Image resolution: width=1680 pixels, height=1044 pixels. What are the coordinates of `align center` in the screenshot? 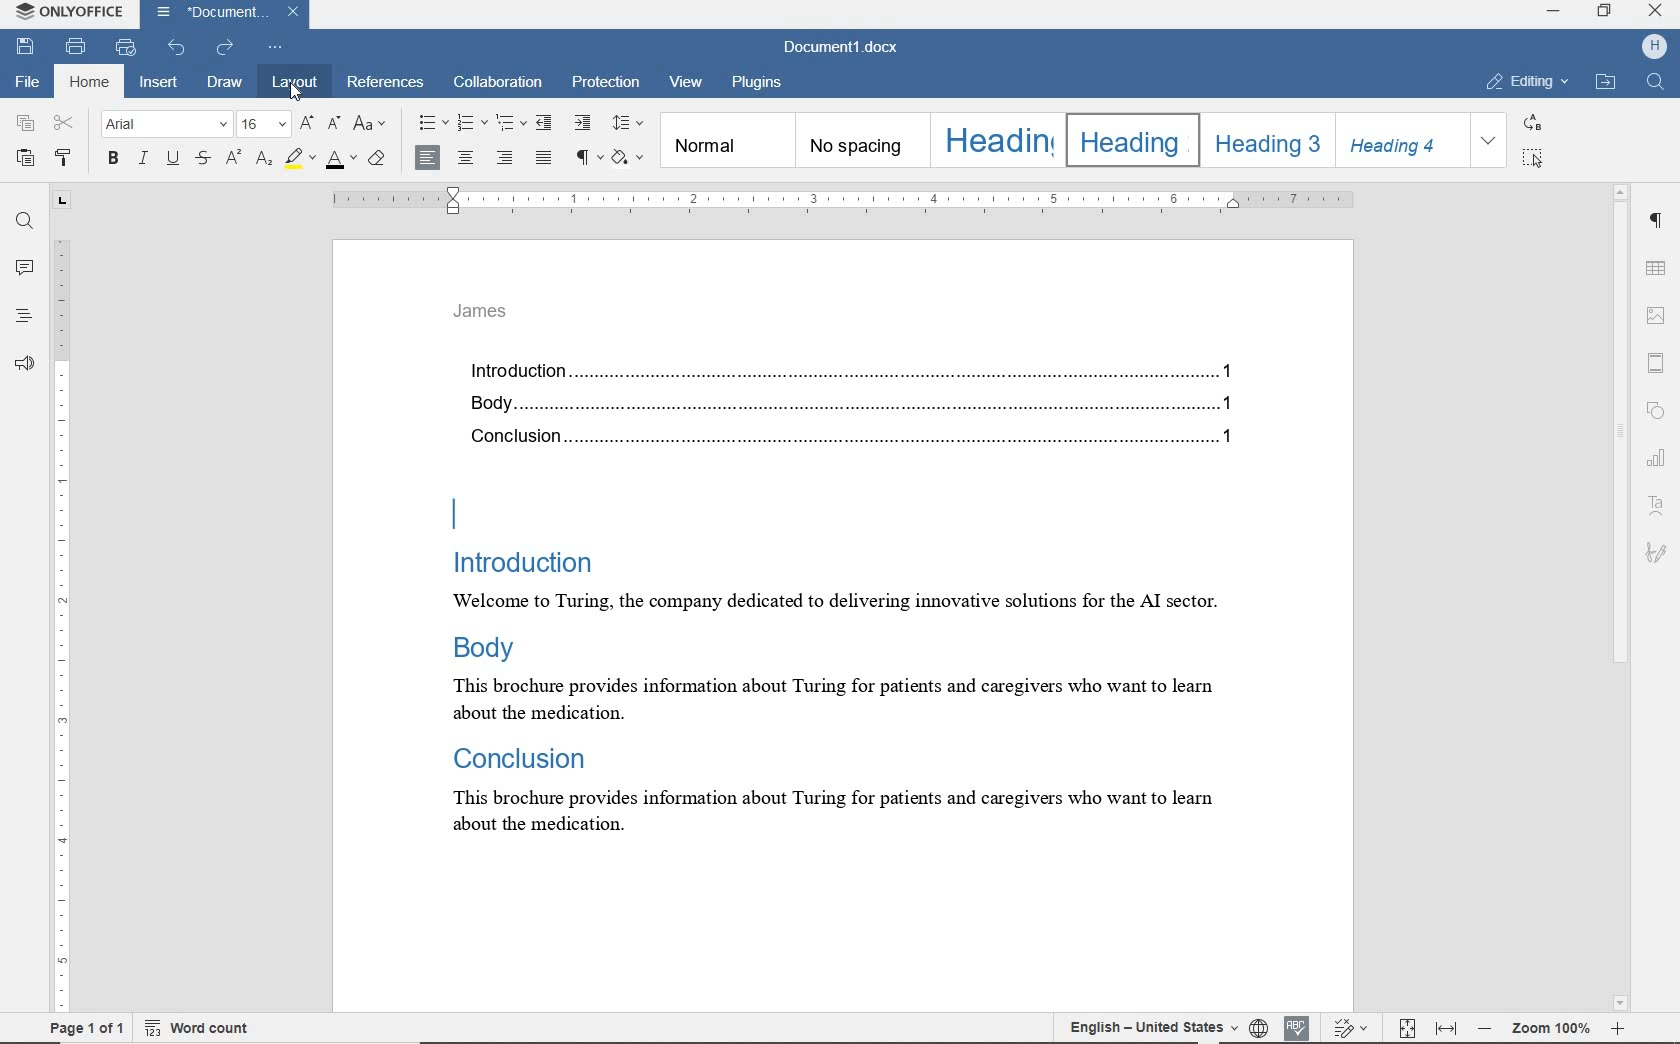 It's located at (465, 160).